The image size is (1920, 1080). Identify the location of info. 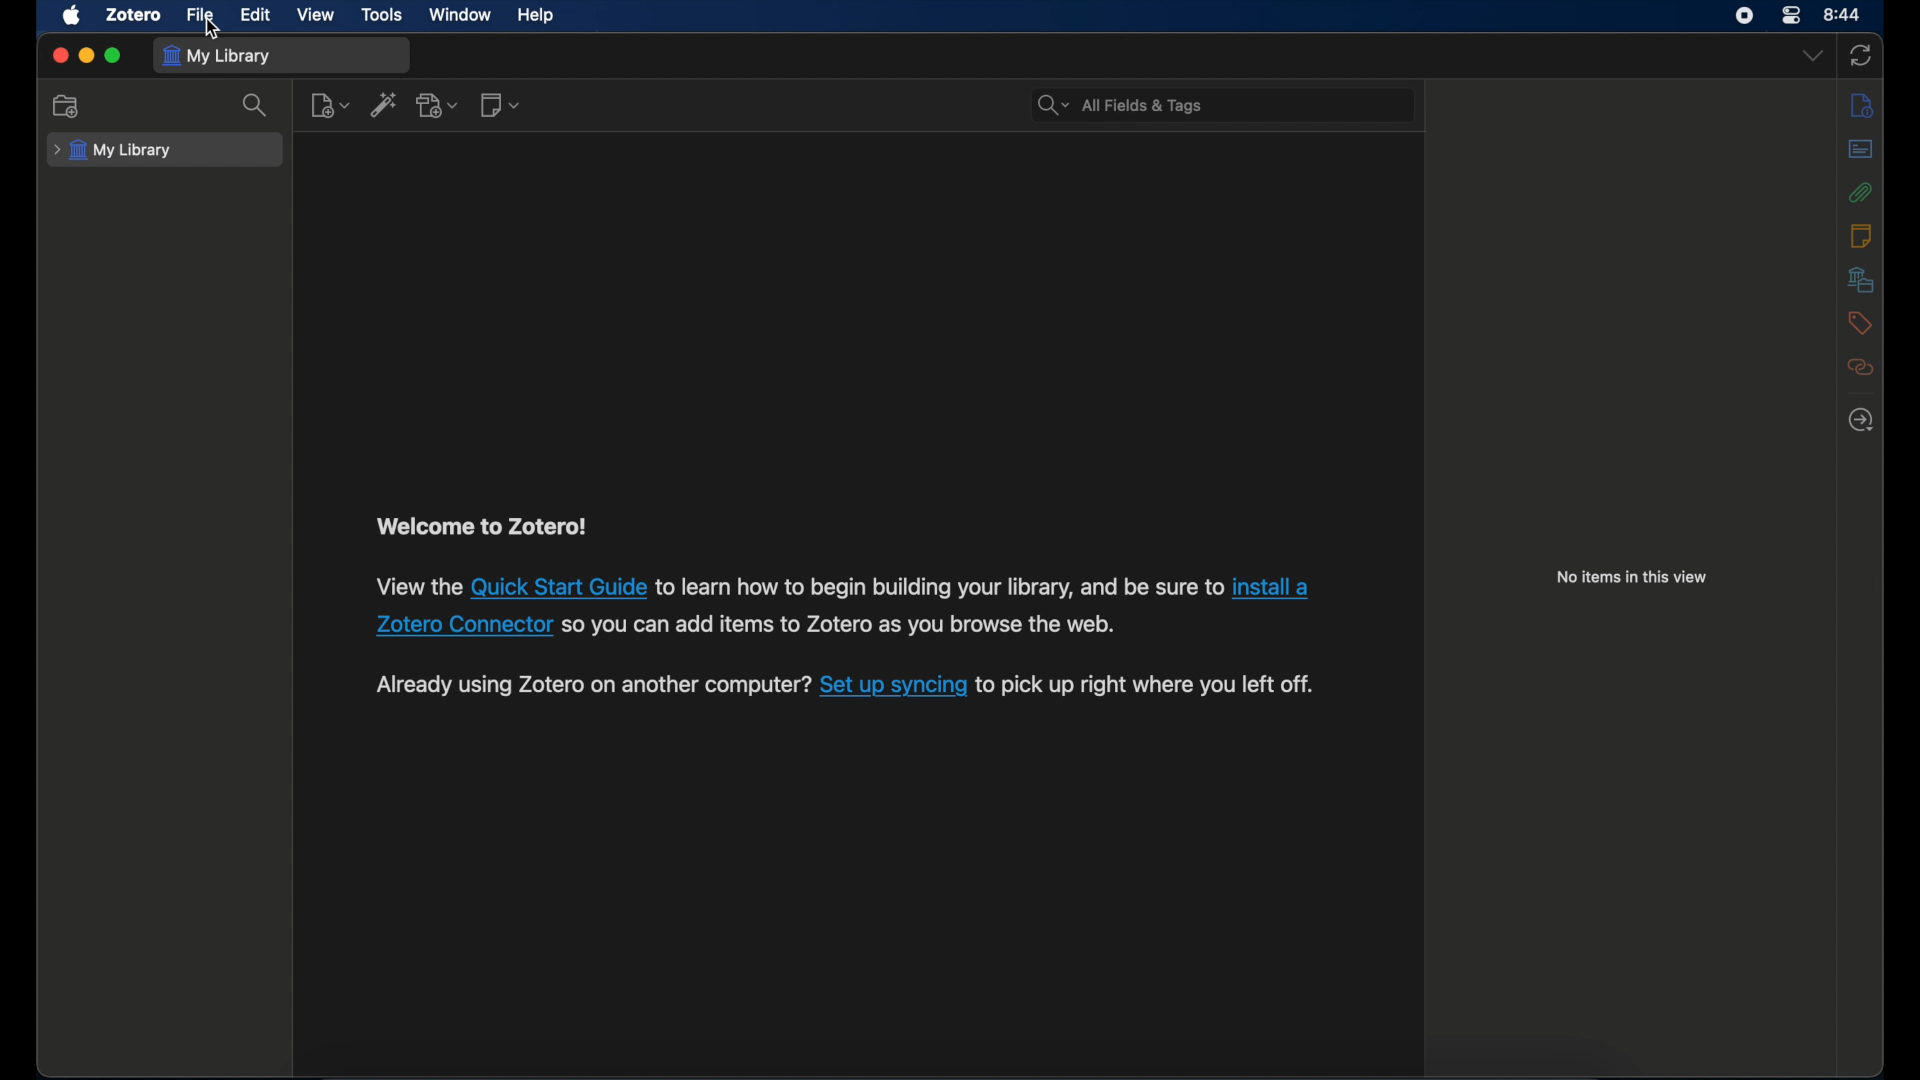
(1862, 107).